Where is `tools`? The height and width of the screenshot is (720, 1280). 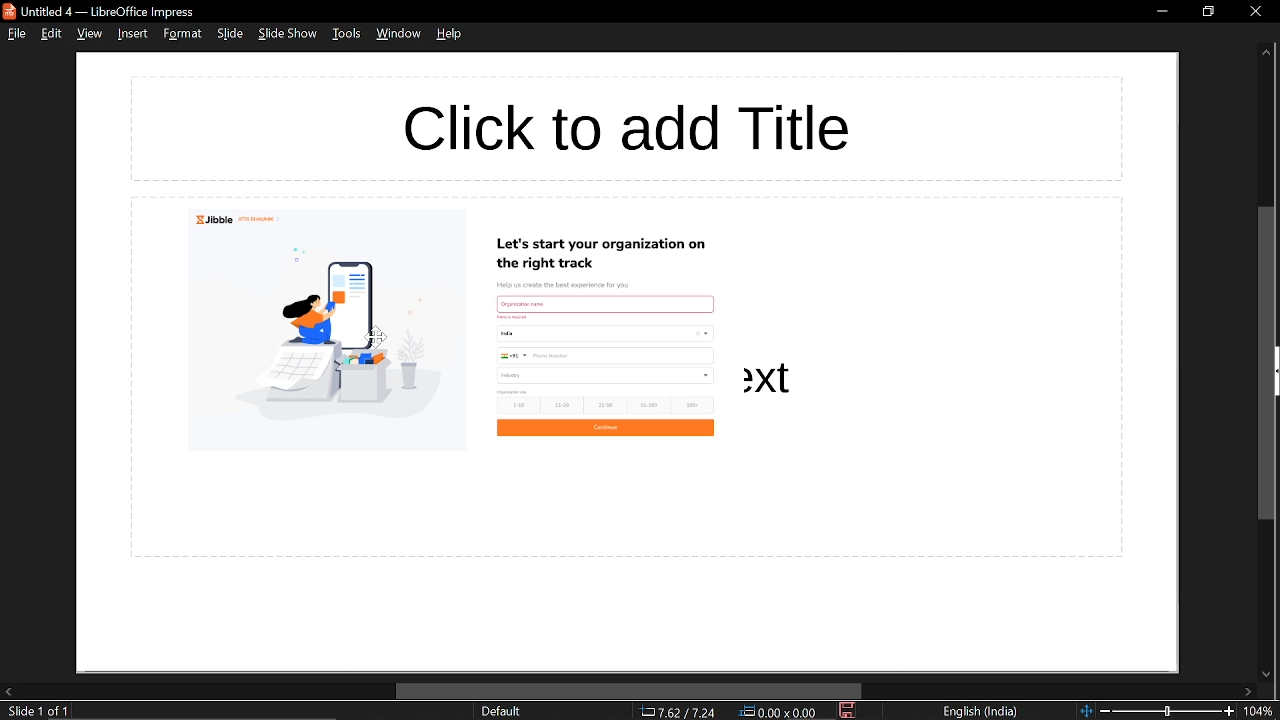
tools is located at coordinates (346, 33).